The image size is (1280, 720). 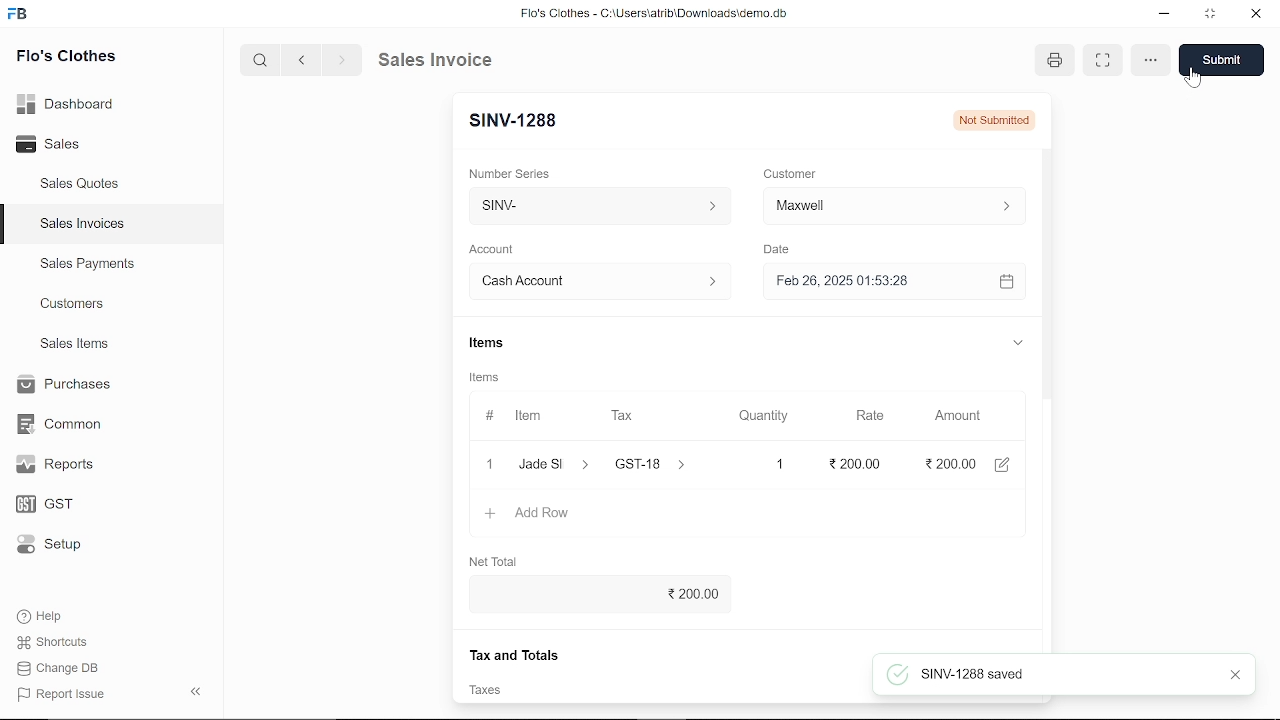 What do you see at coordinates (70, 103) in the screenshot?
I see `Dashboard` at bounding box center [70, 103].